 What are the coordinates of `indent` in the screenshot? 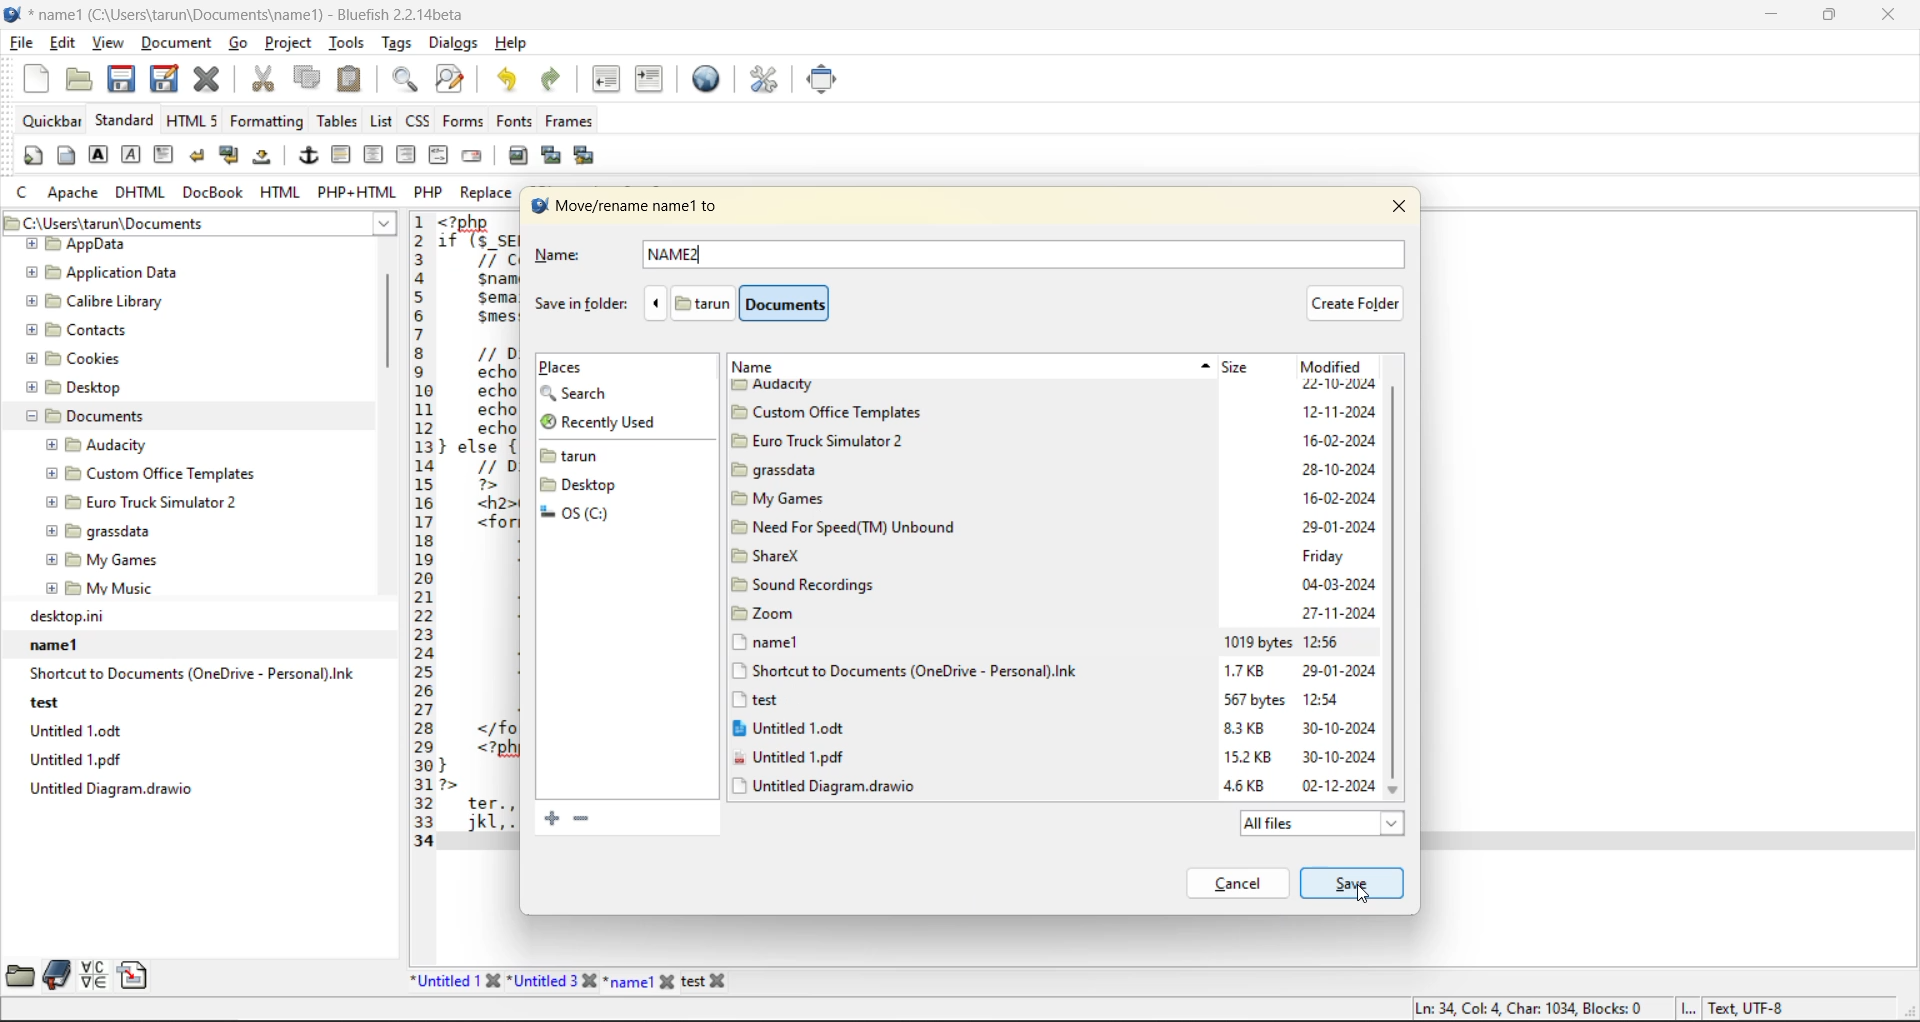 It's located at (651, 83).